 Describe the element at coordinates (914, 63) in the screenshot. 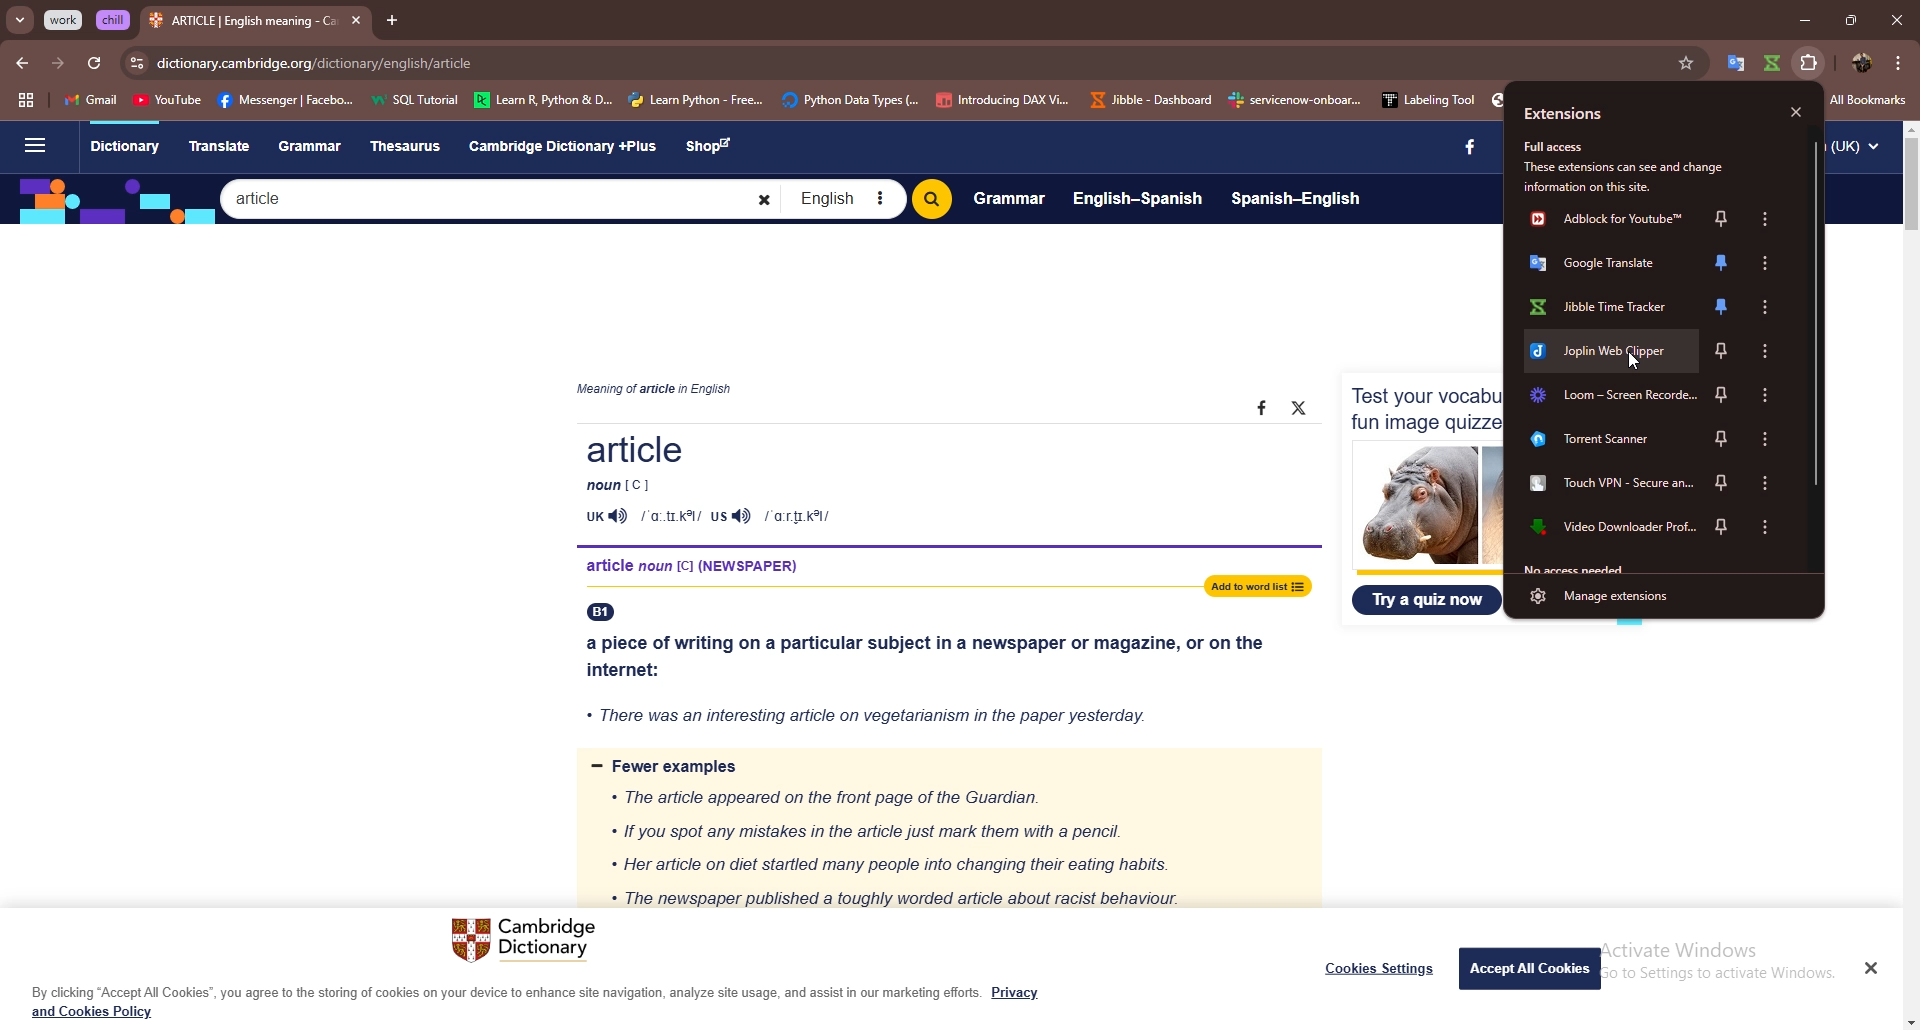

I see `search bar` at that location.